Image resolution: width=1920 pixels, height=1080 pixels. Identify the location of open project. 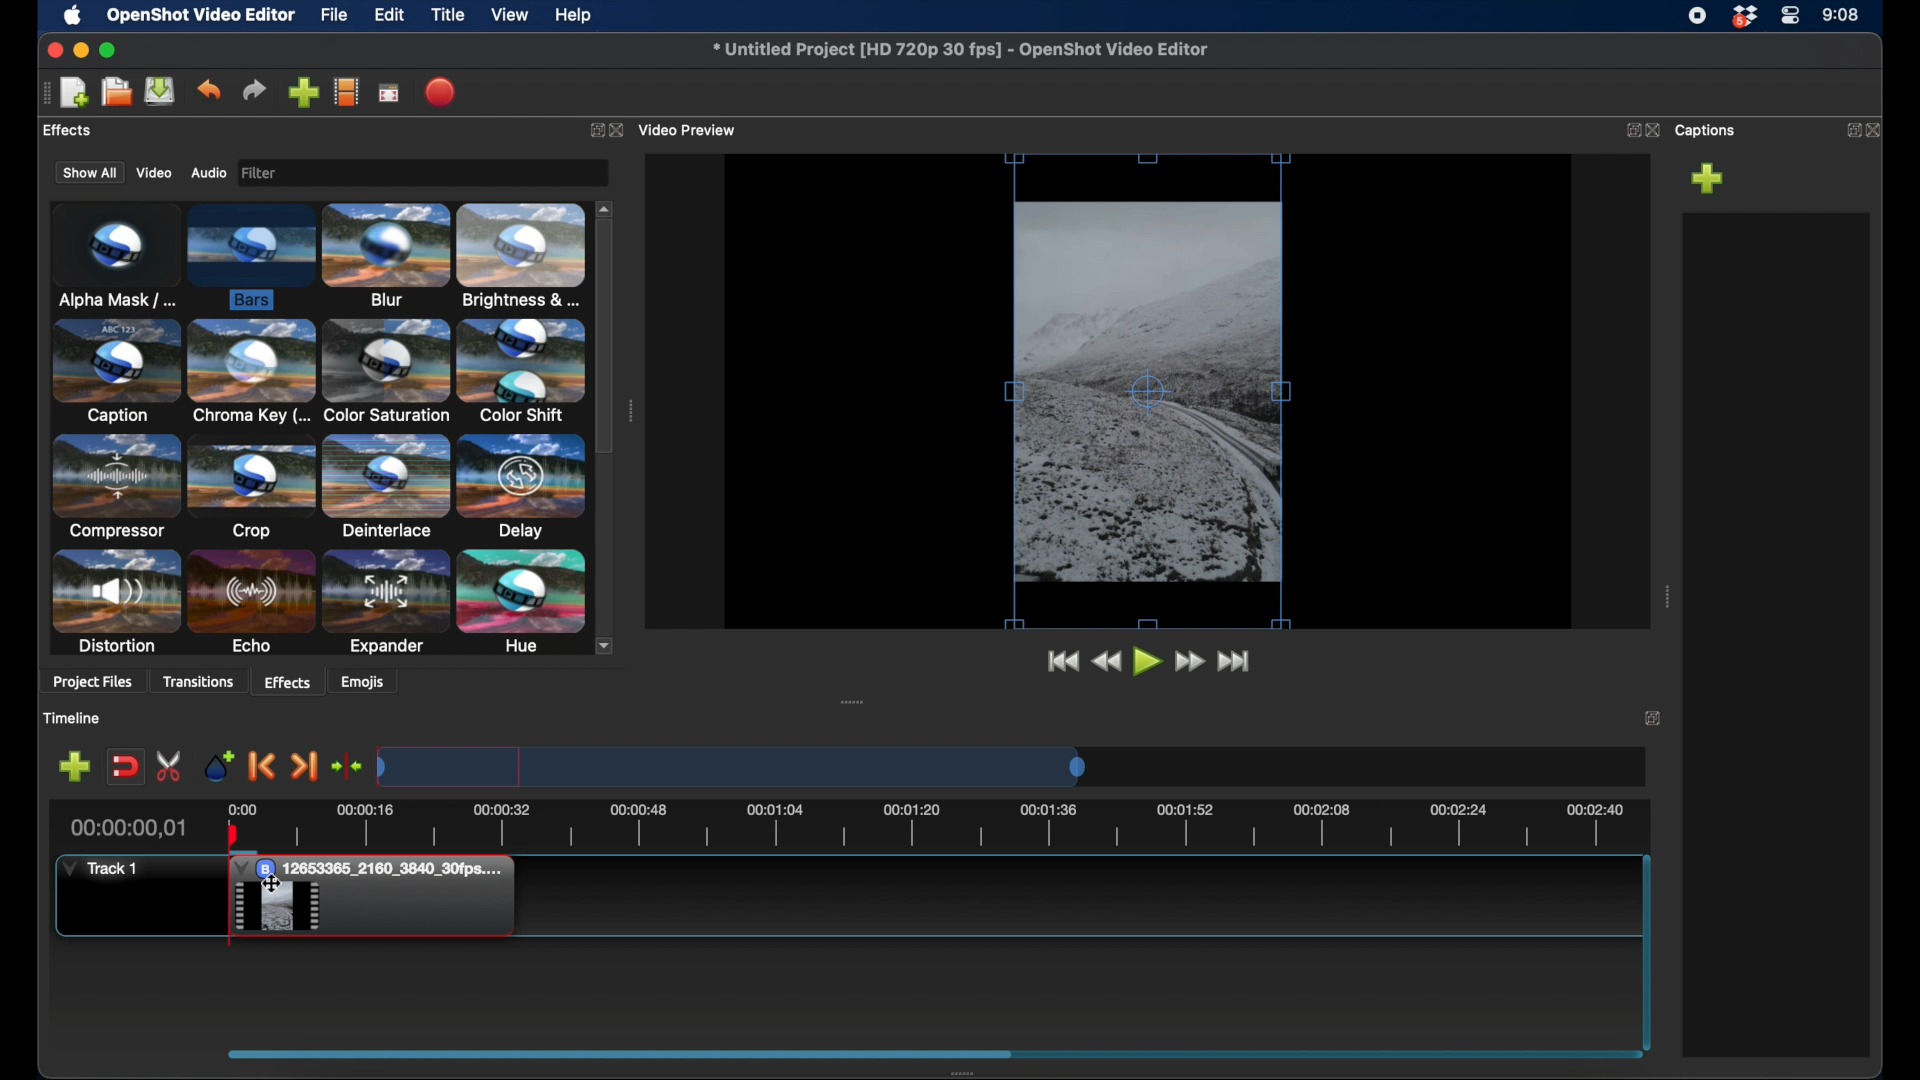
(114, 92).